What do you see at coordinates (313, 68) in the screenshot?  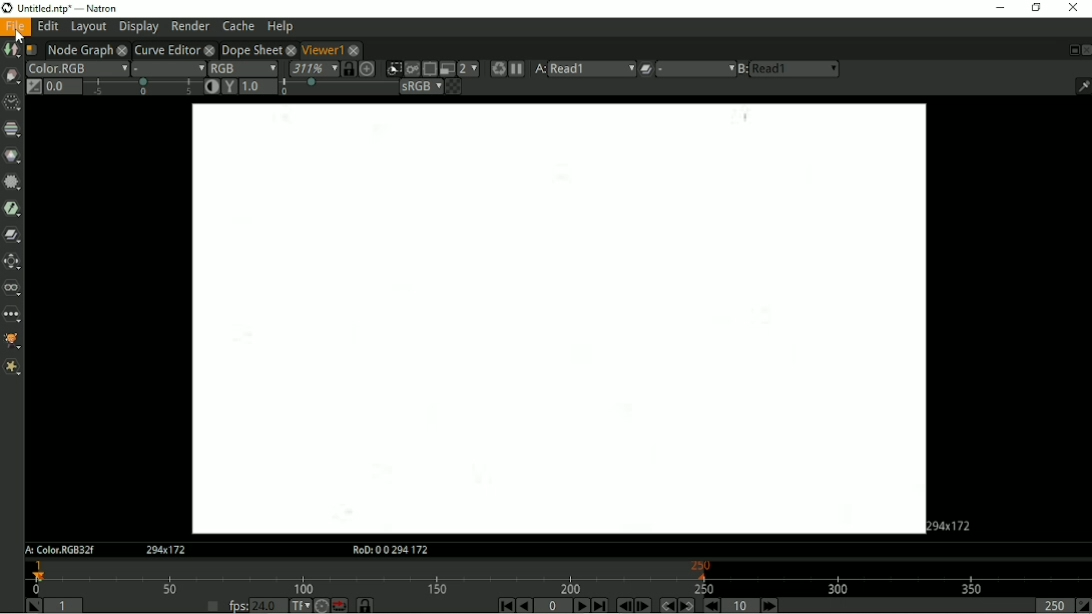 I see `Zoom` at bounding box center [313, 68].